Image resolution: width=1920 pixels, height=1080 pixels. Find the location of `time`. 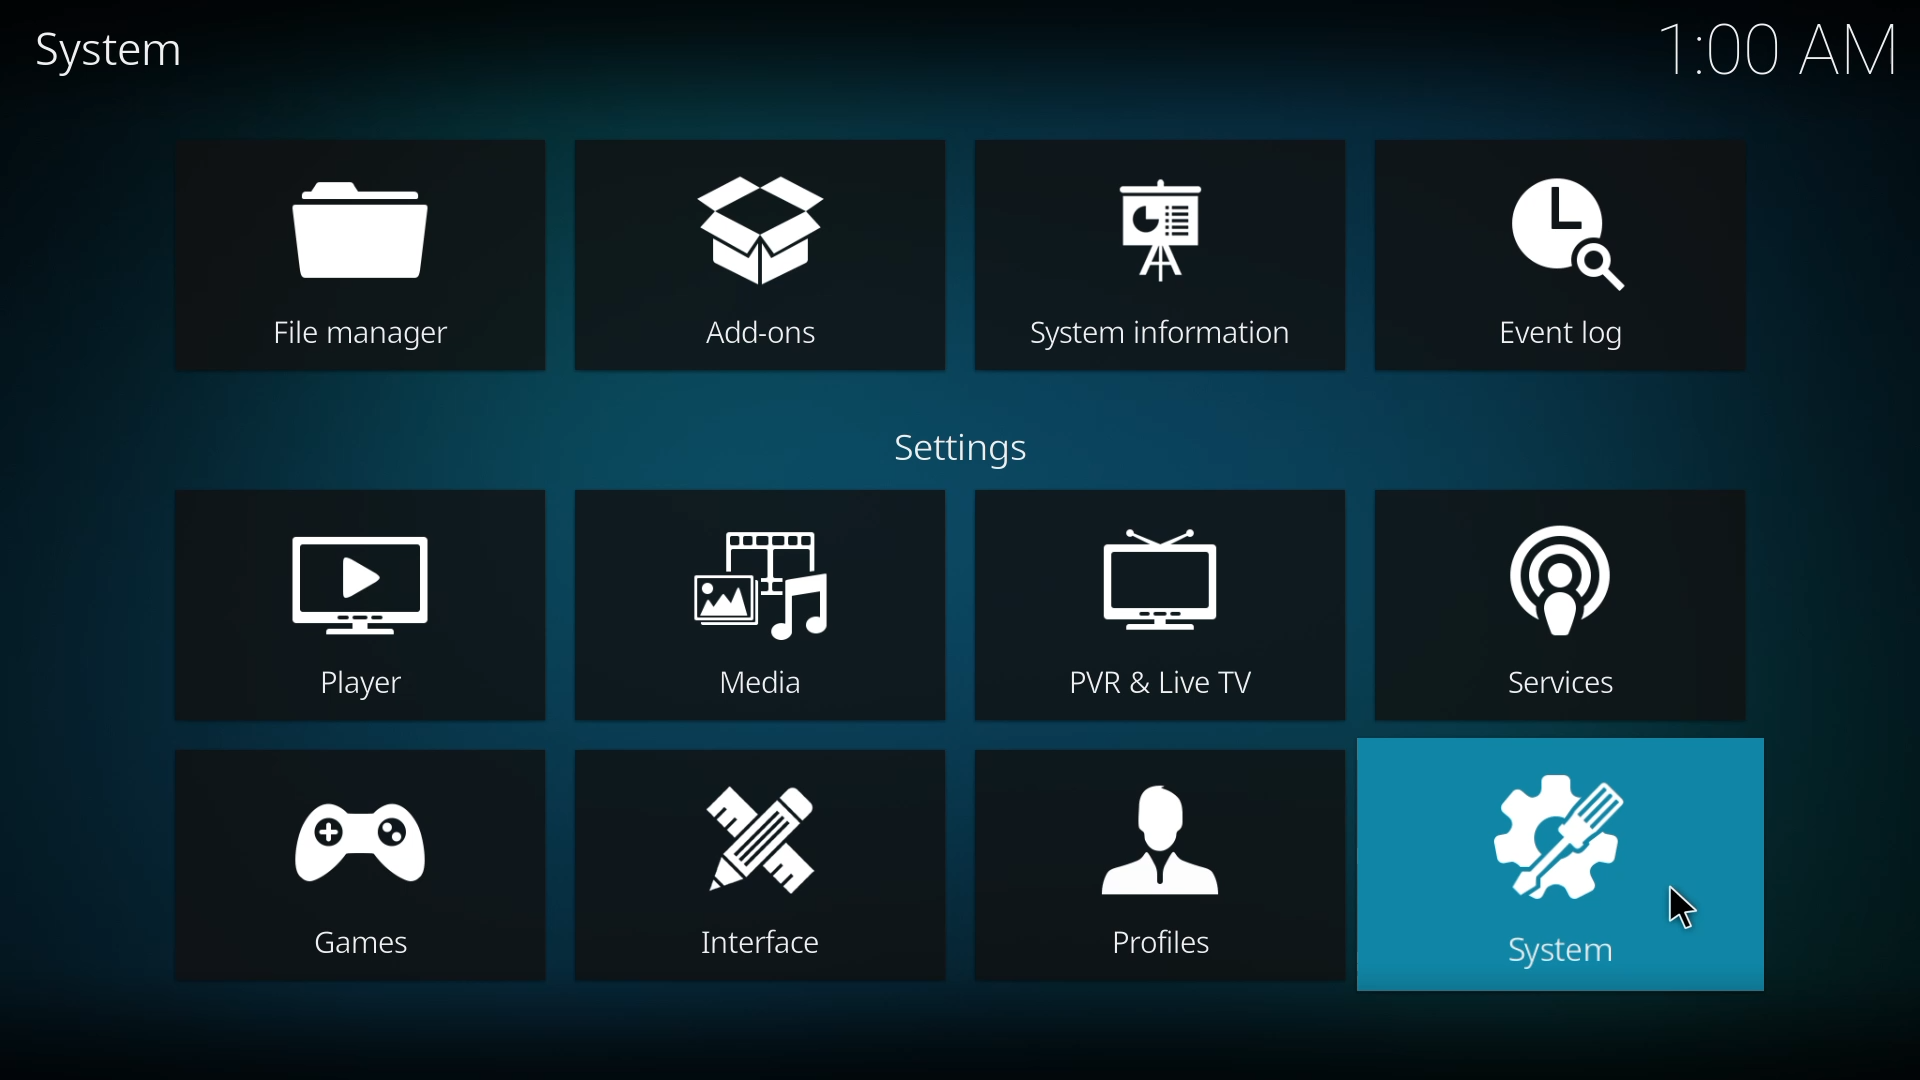

time is located at coordinates (1778, 53).